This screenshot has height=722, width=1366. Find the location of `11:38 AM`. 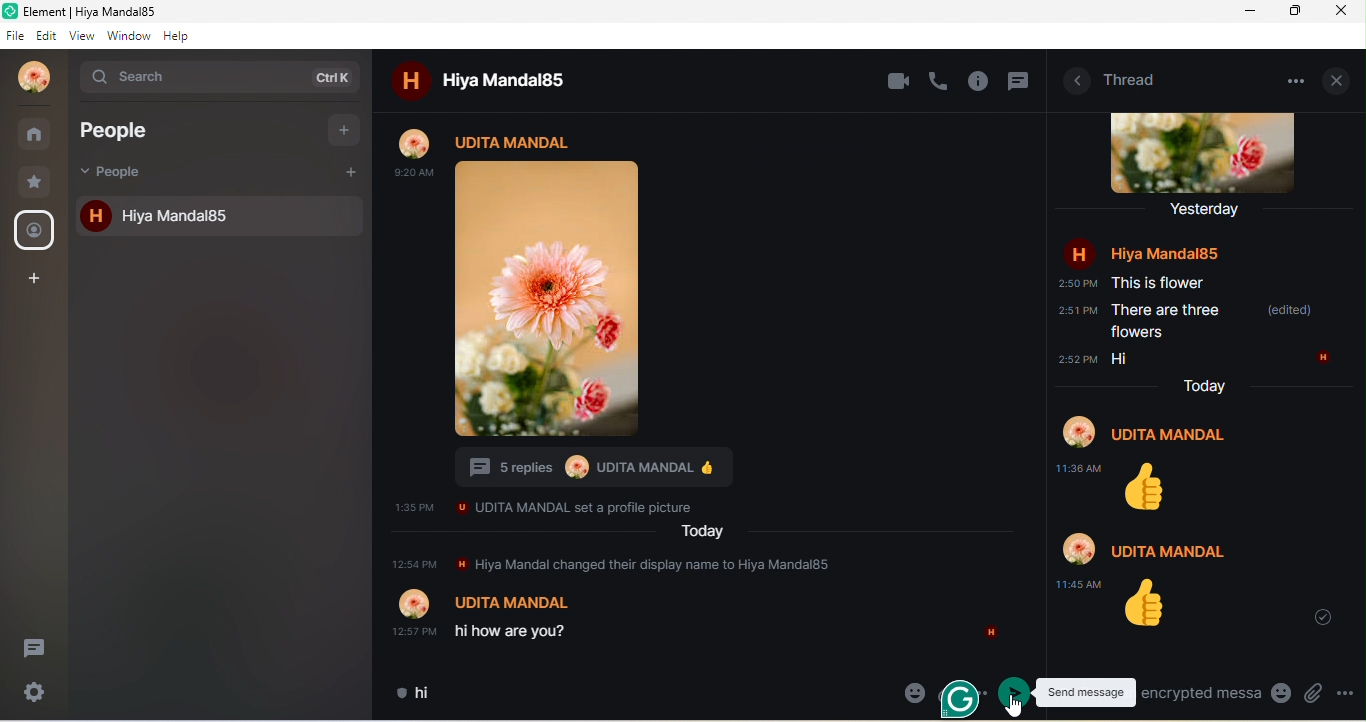

11:38 AM is located at coordinates (1079, 468).